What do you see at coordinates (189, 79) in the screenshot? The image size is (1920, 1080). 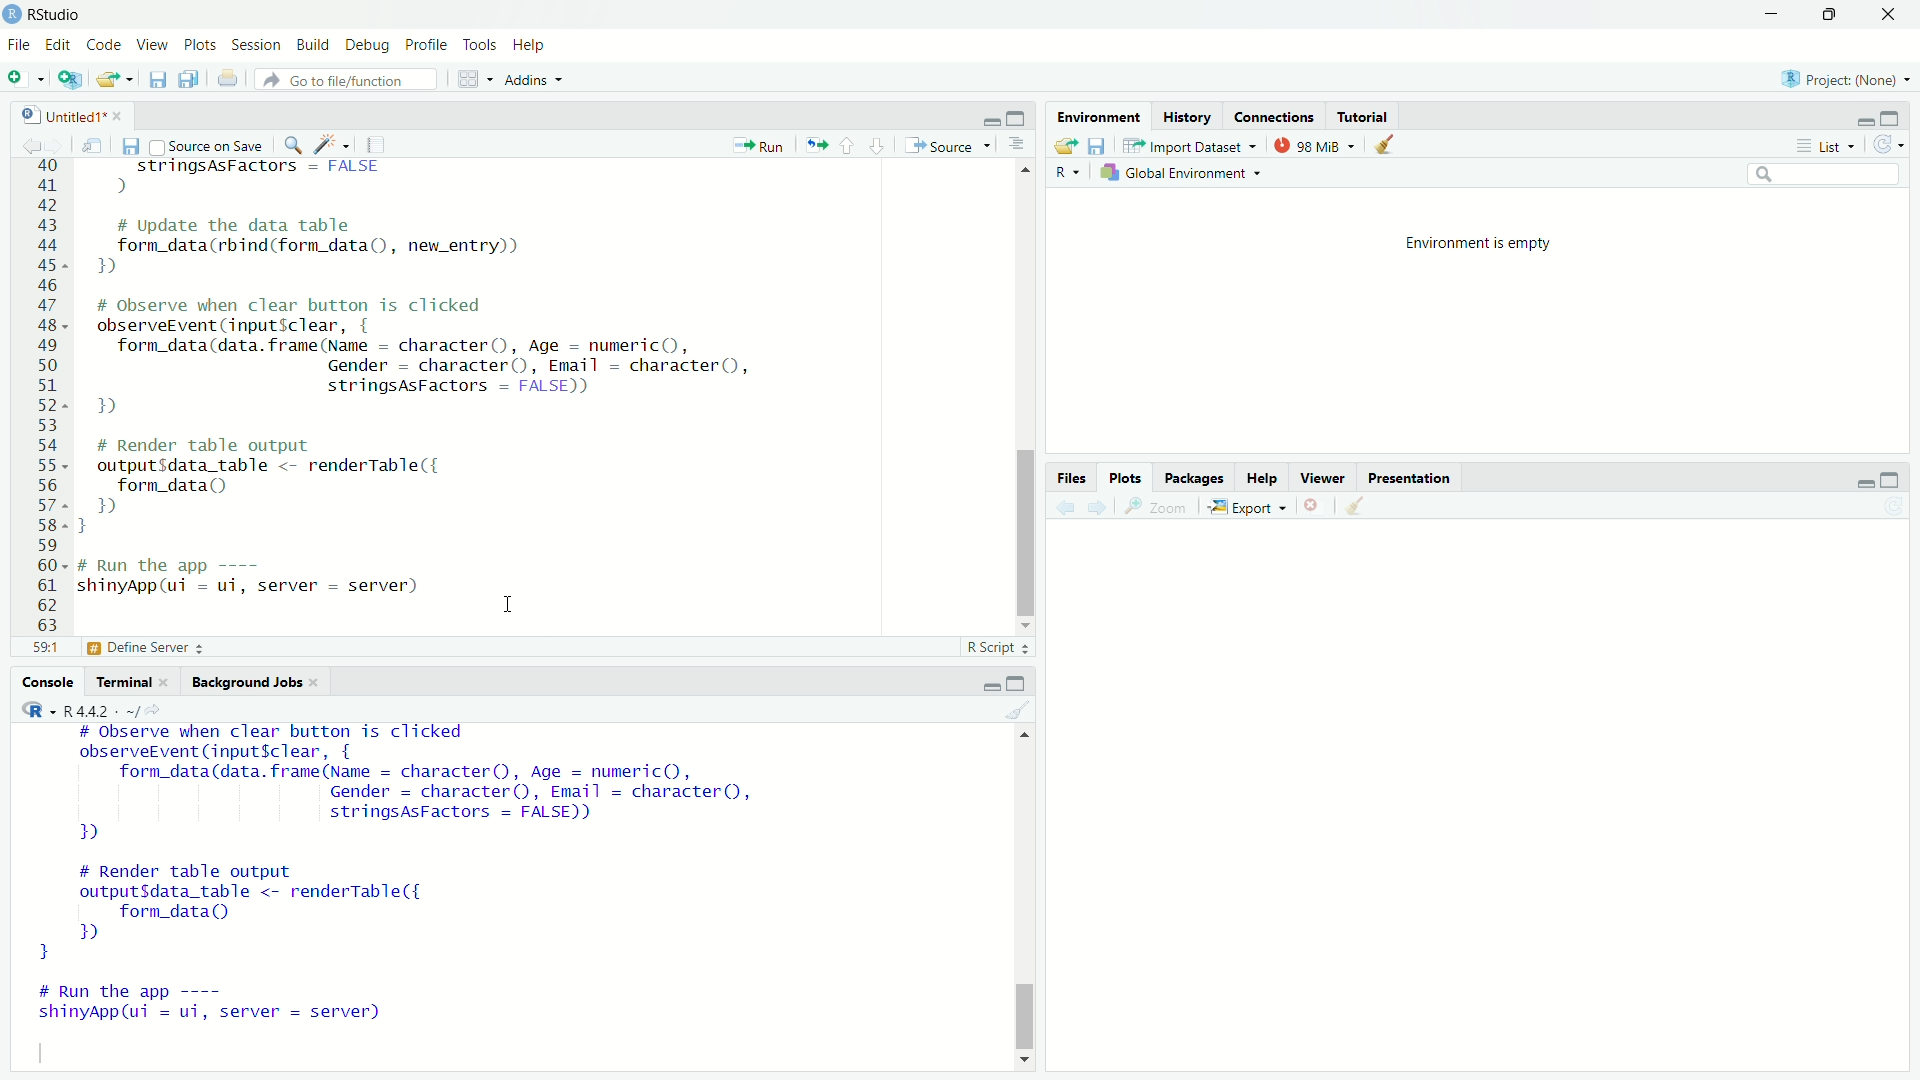 I see `save all open documents` at bounding box center [189, 79].